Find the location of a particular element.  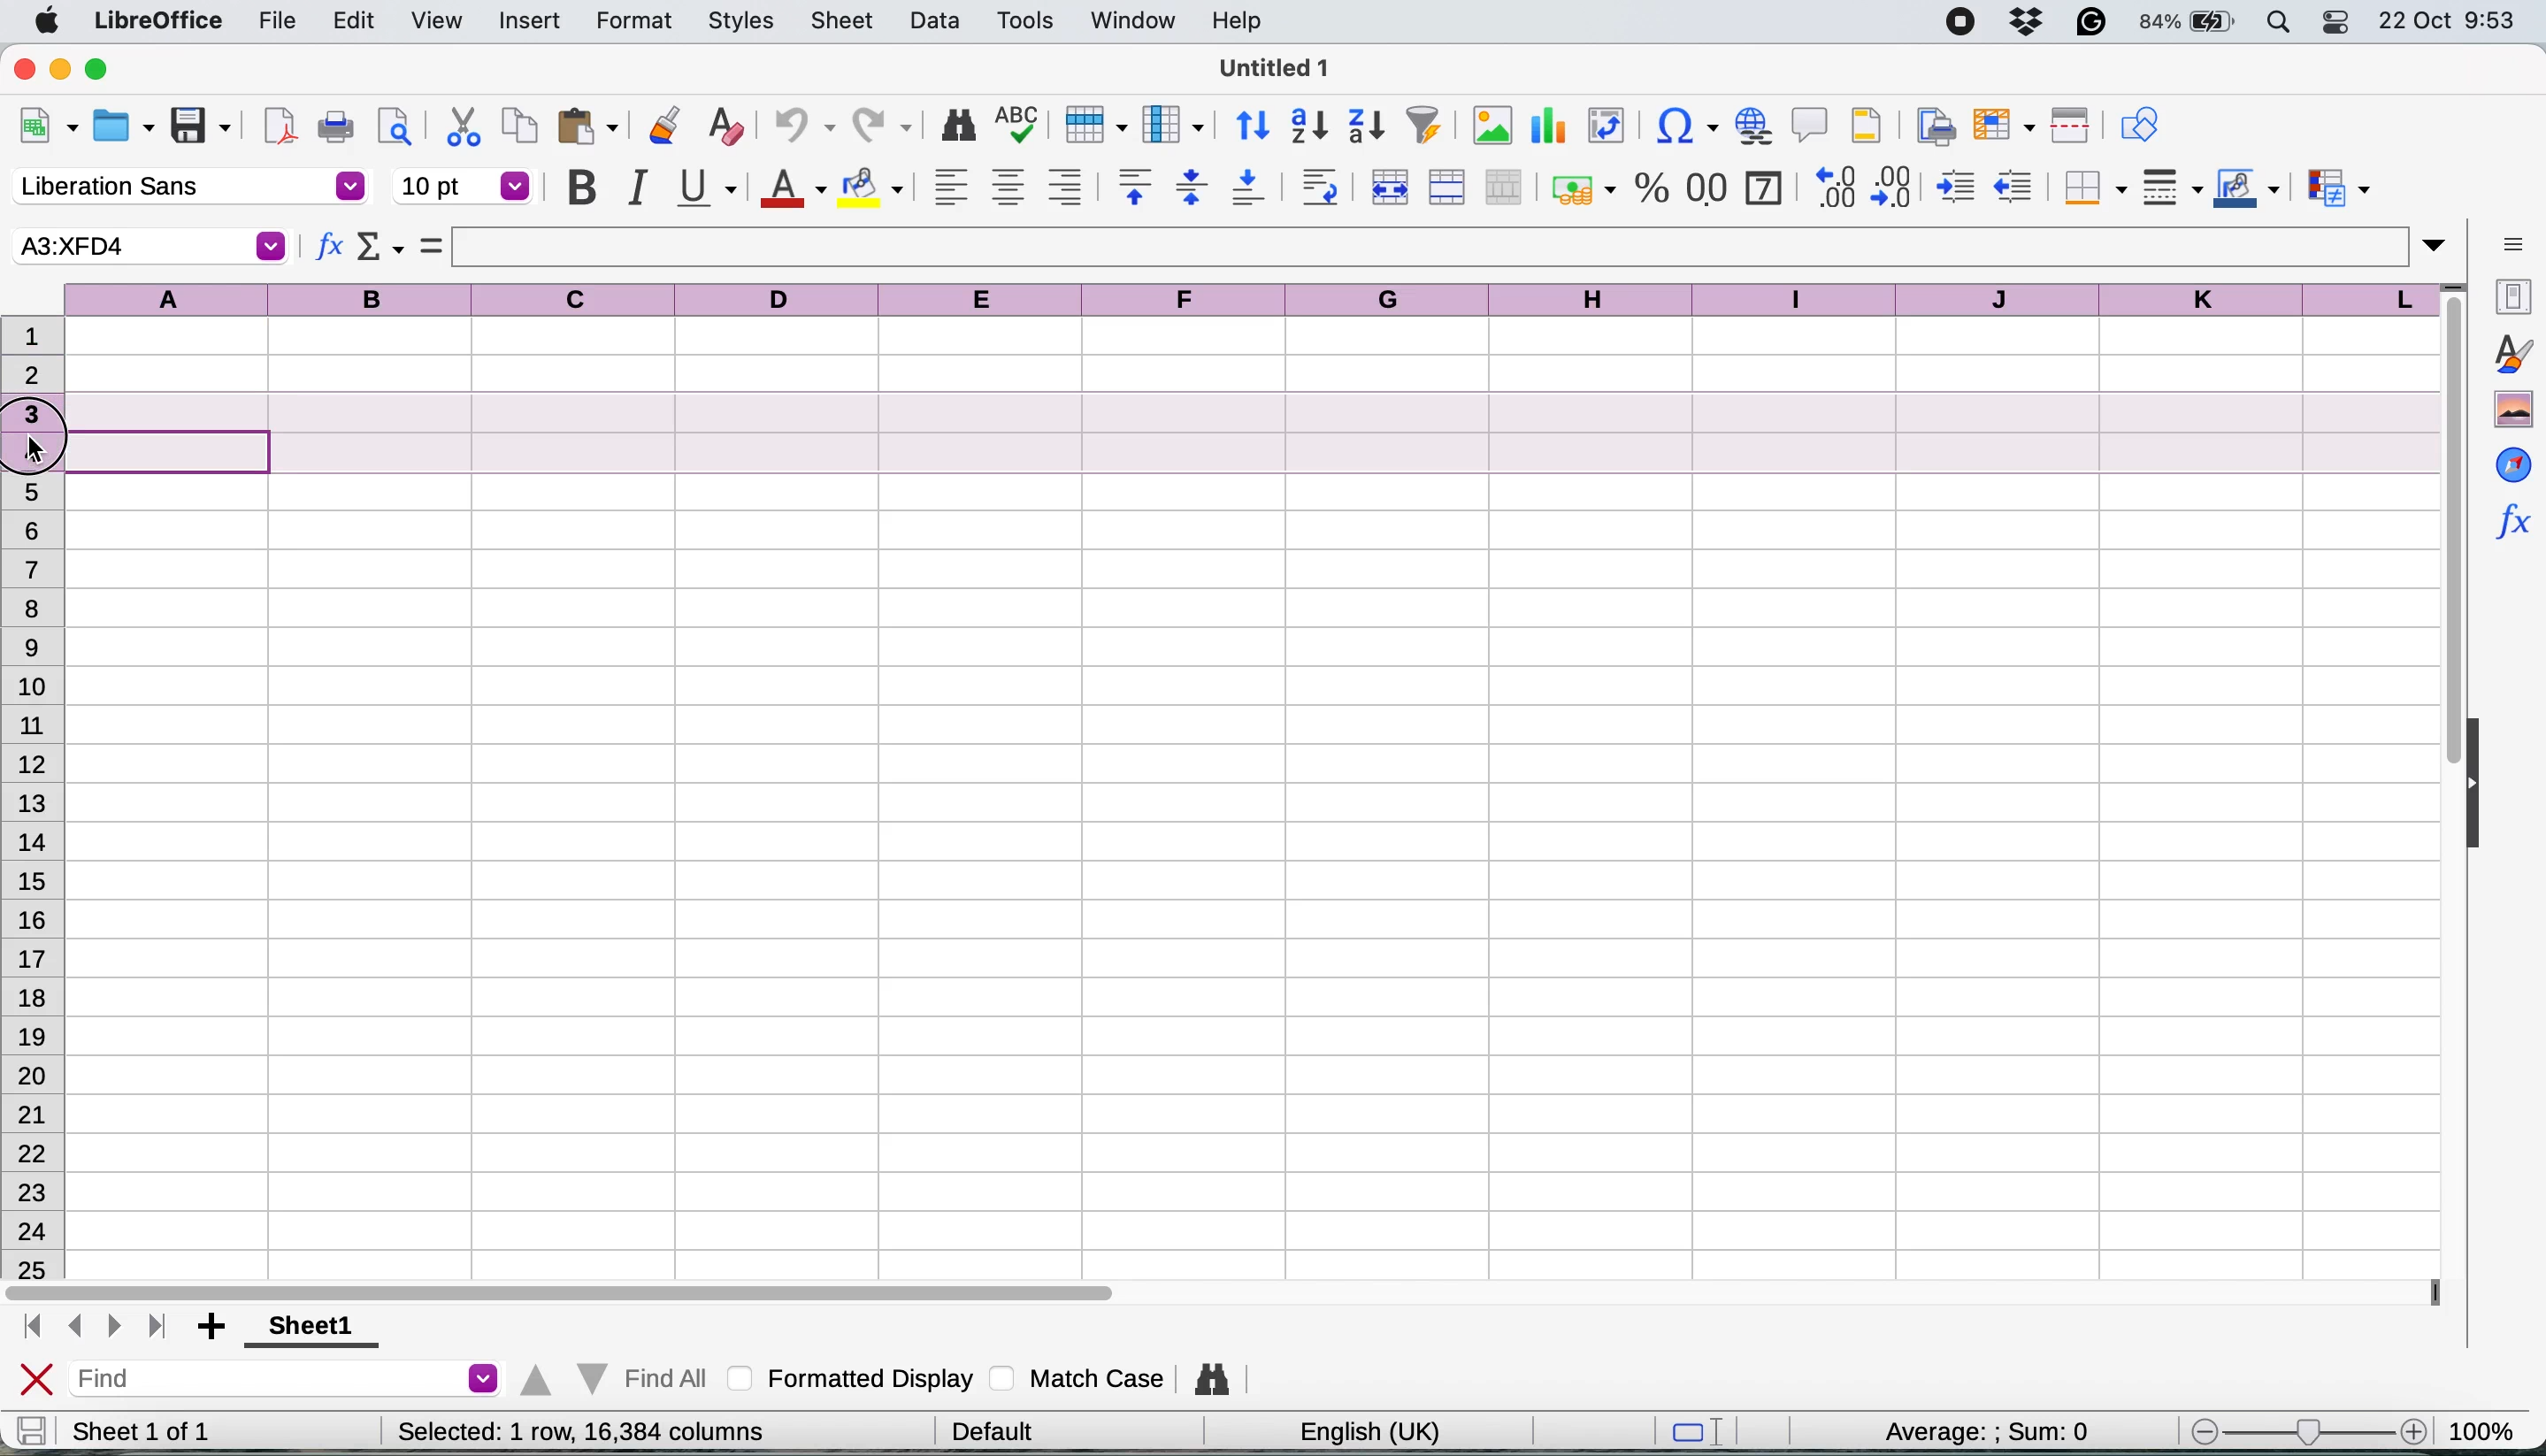

format is located at coordinates (635, 23).